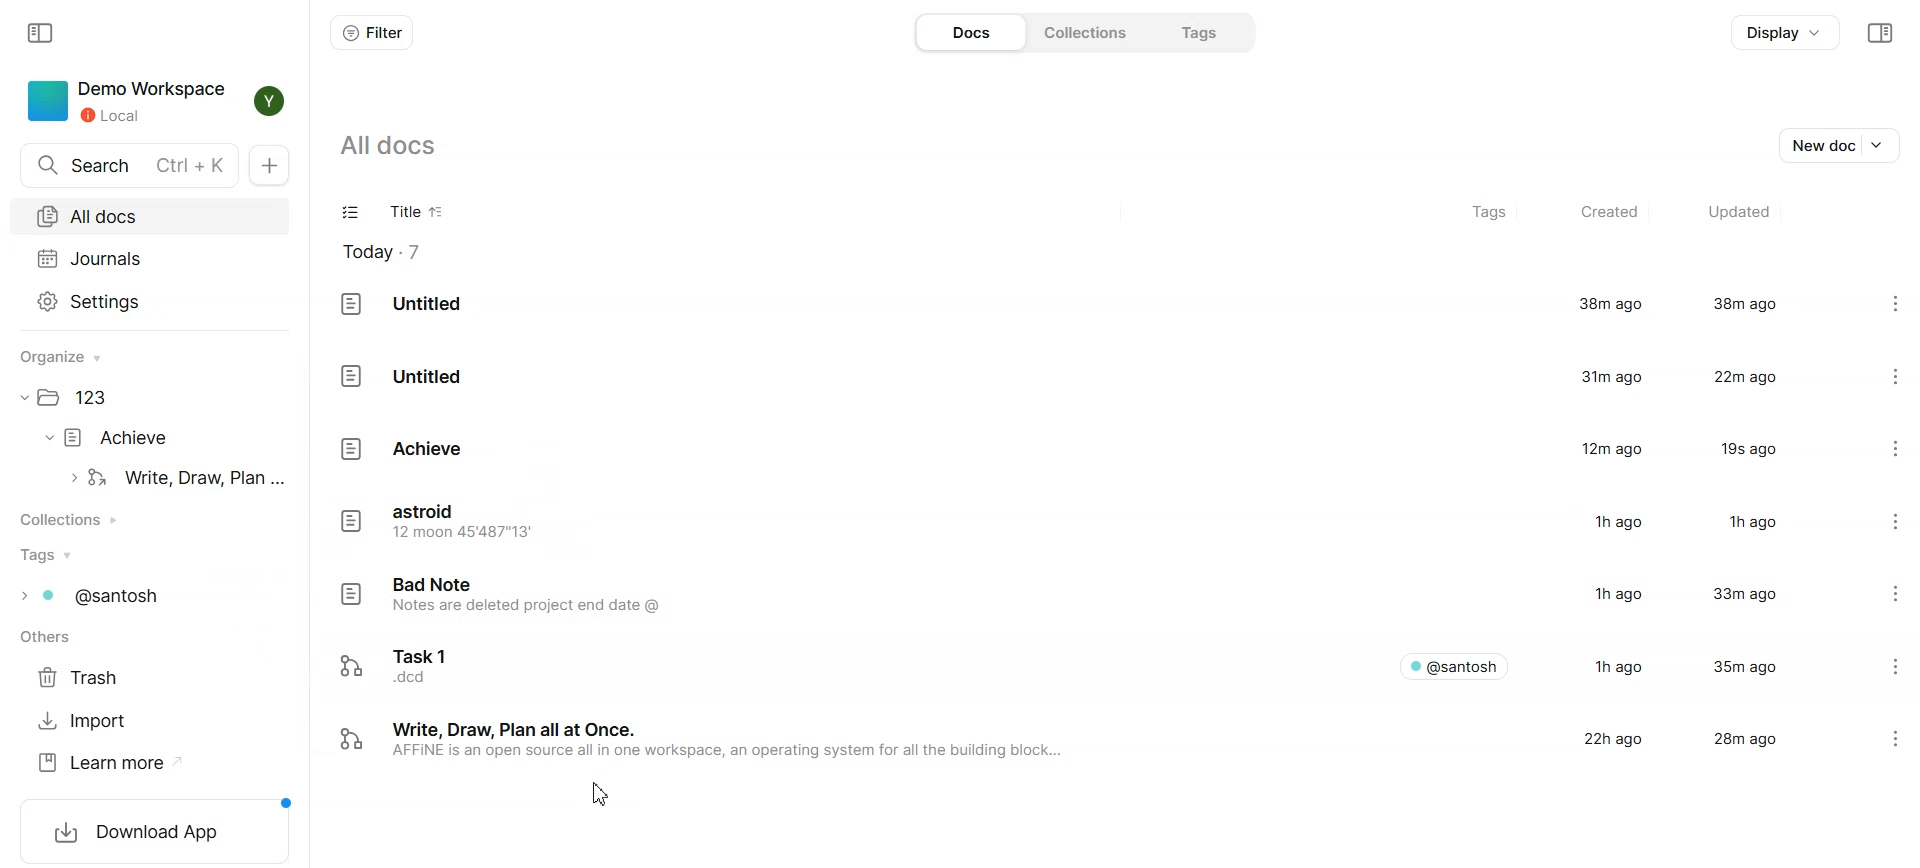 This screenshot has width=1920, height=868. I want to click on Doc file, so click(1075, 449).